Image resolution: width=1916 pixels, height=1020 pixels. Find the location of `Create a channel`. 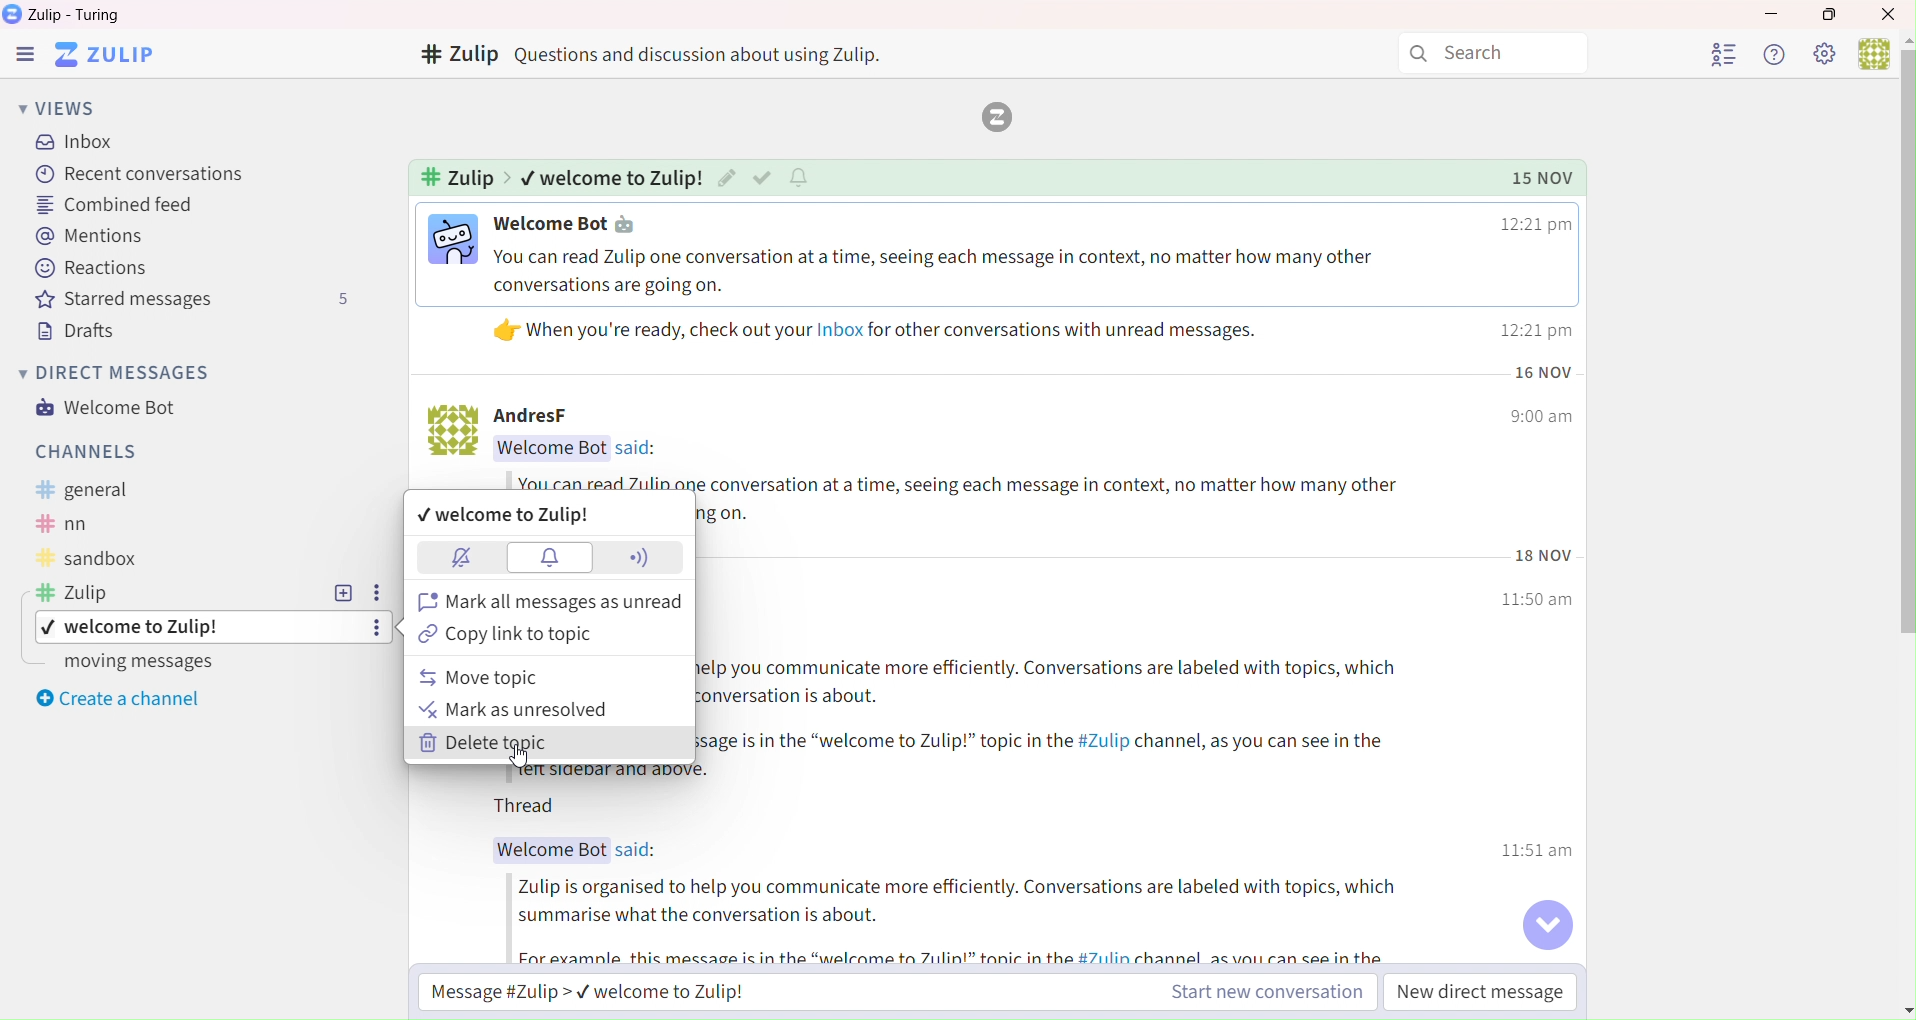

Create a channel is located at coordinates (116, 695).